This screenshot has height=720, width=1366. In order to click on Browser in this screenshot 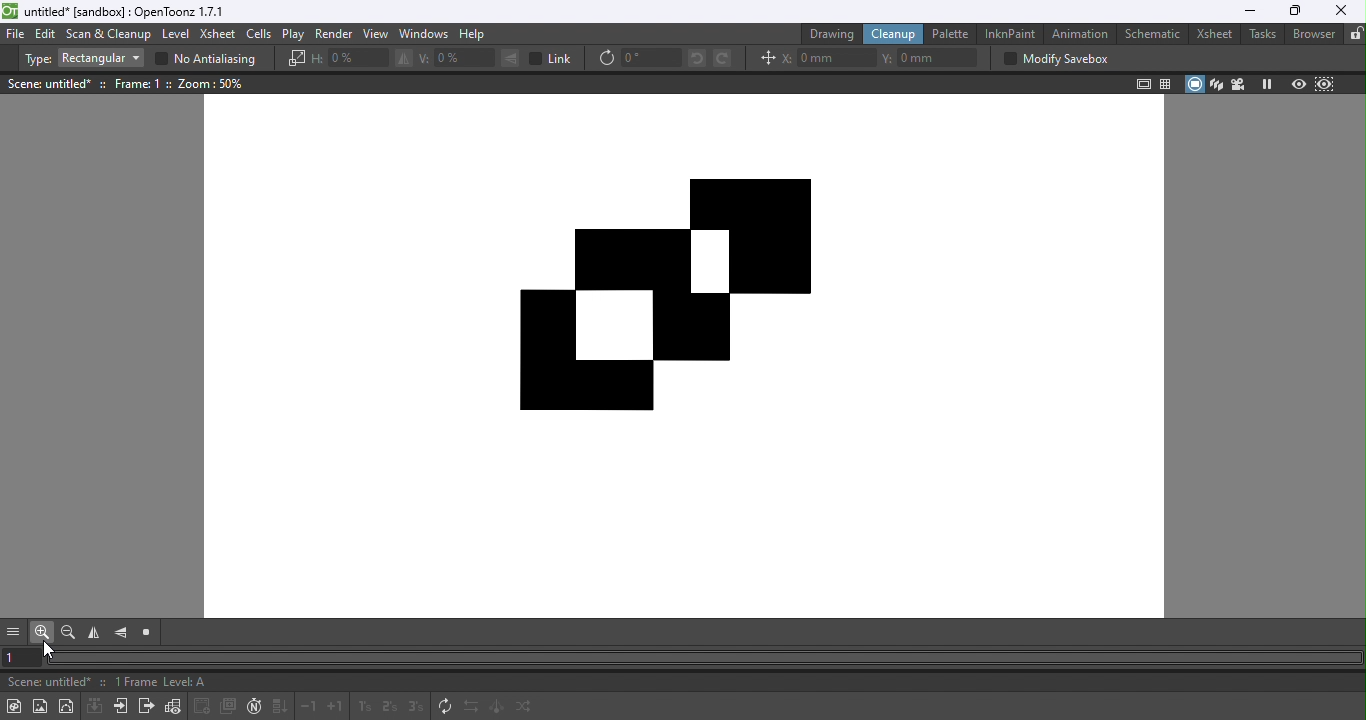, I will do `click(1315, 35)`.